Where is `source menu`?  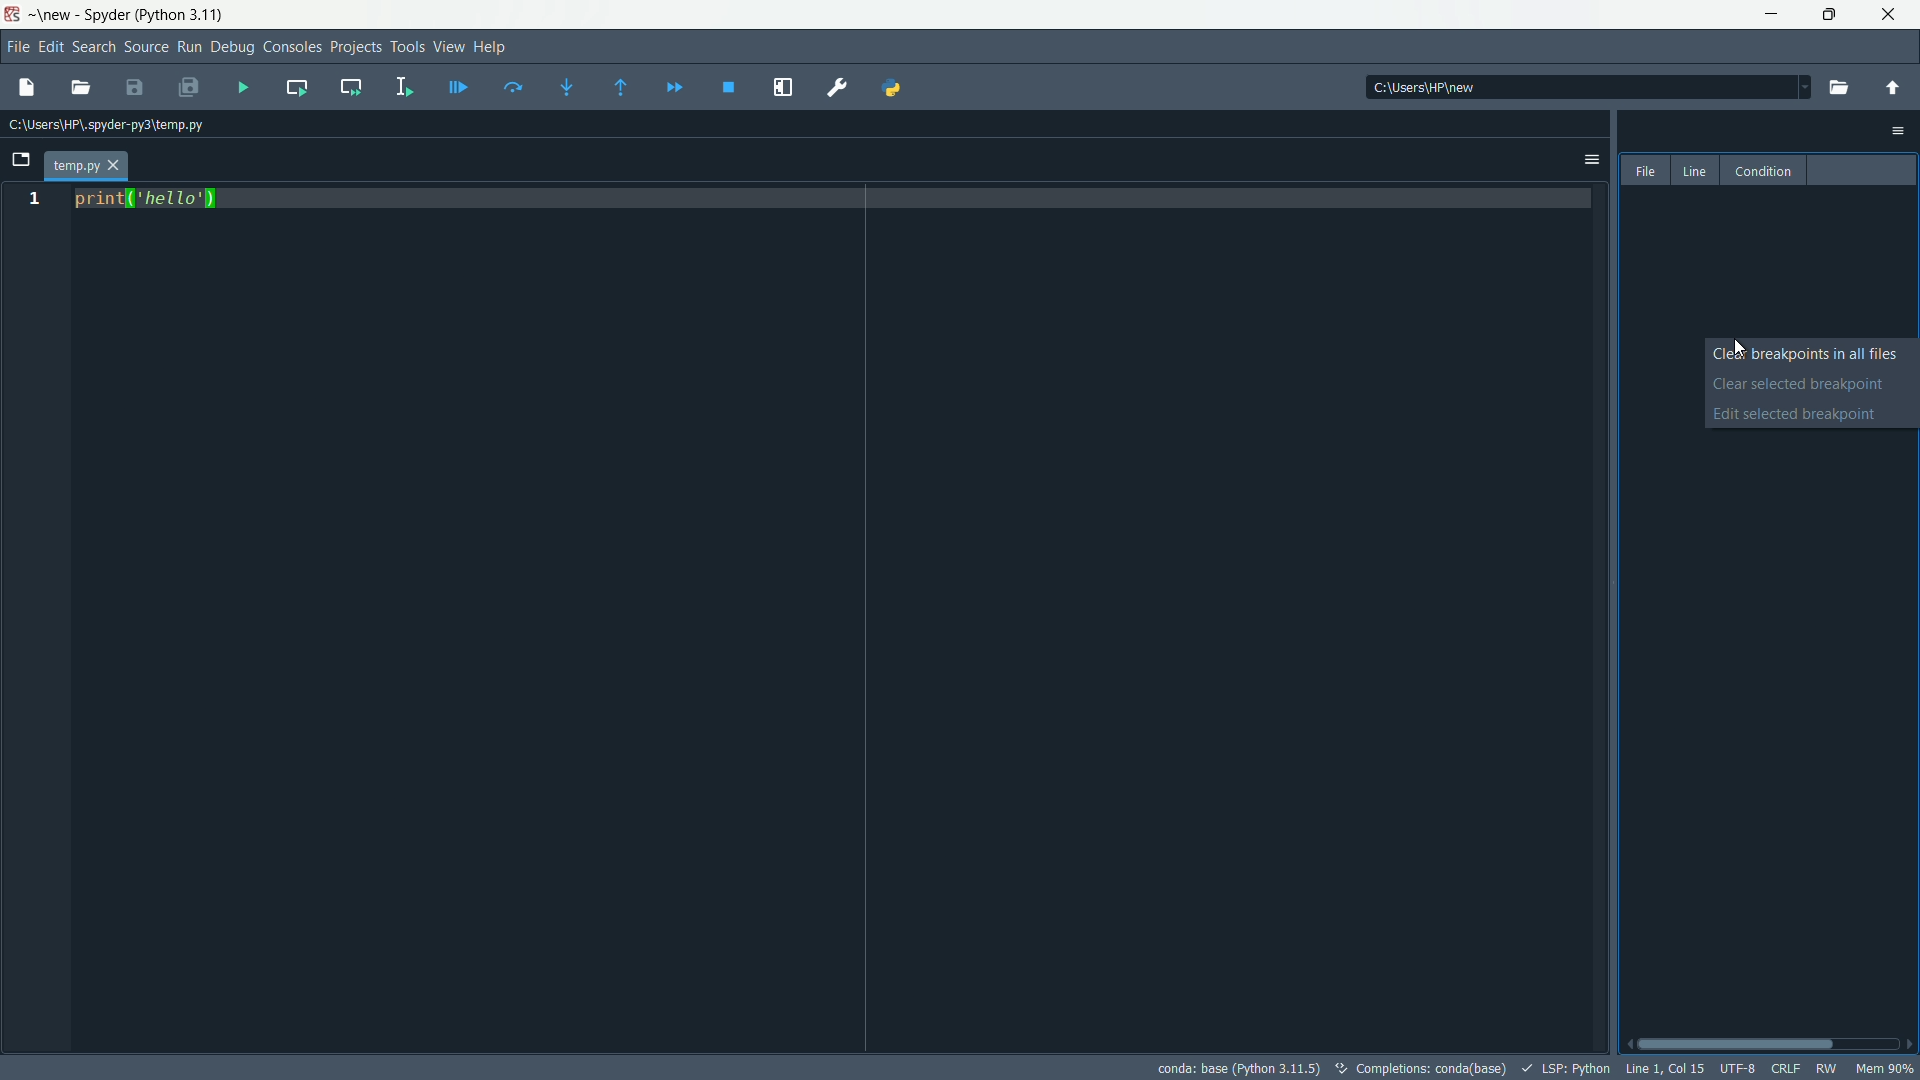
source menu is located at coordinates (146, 47).